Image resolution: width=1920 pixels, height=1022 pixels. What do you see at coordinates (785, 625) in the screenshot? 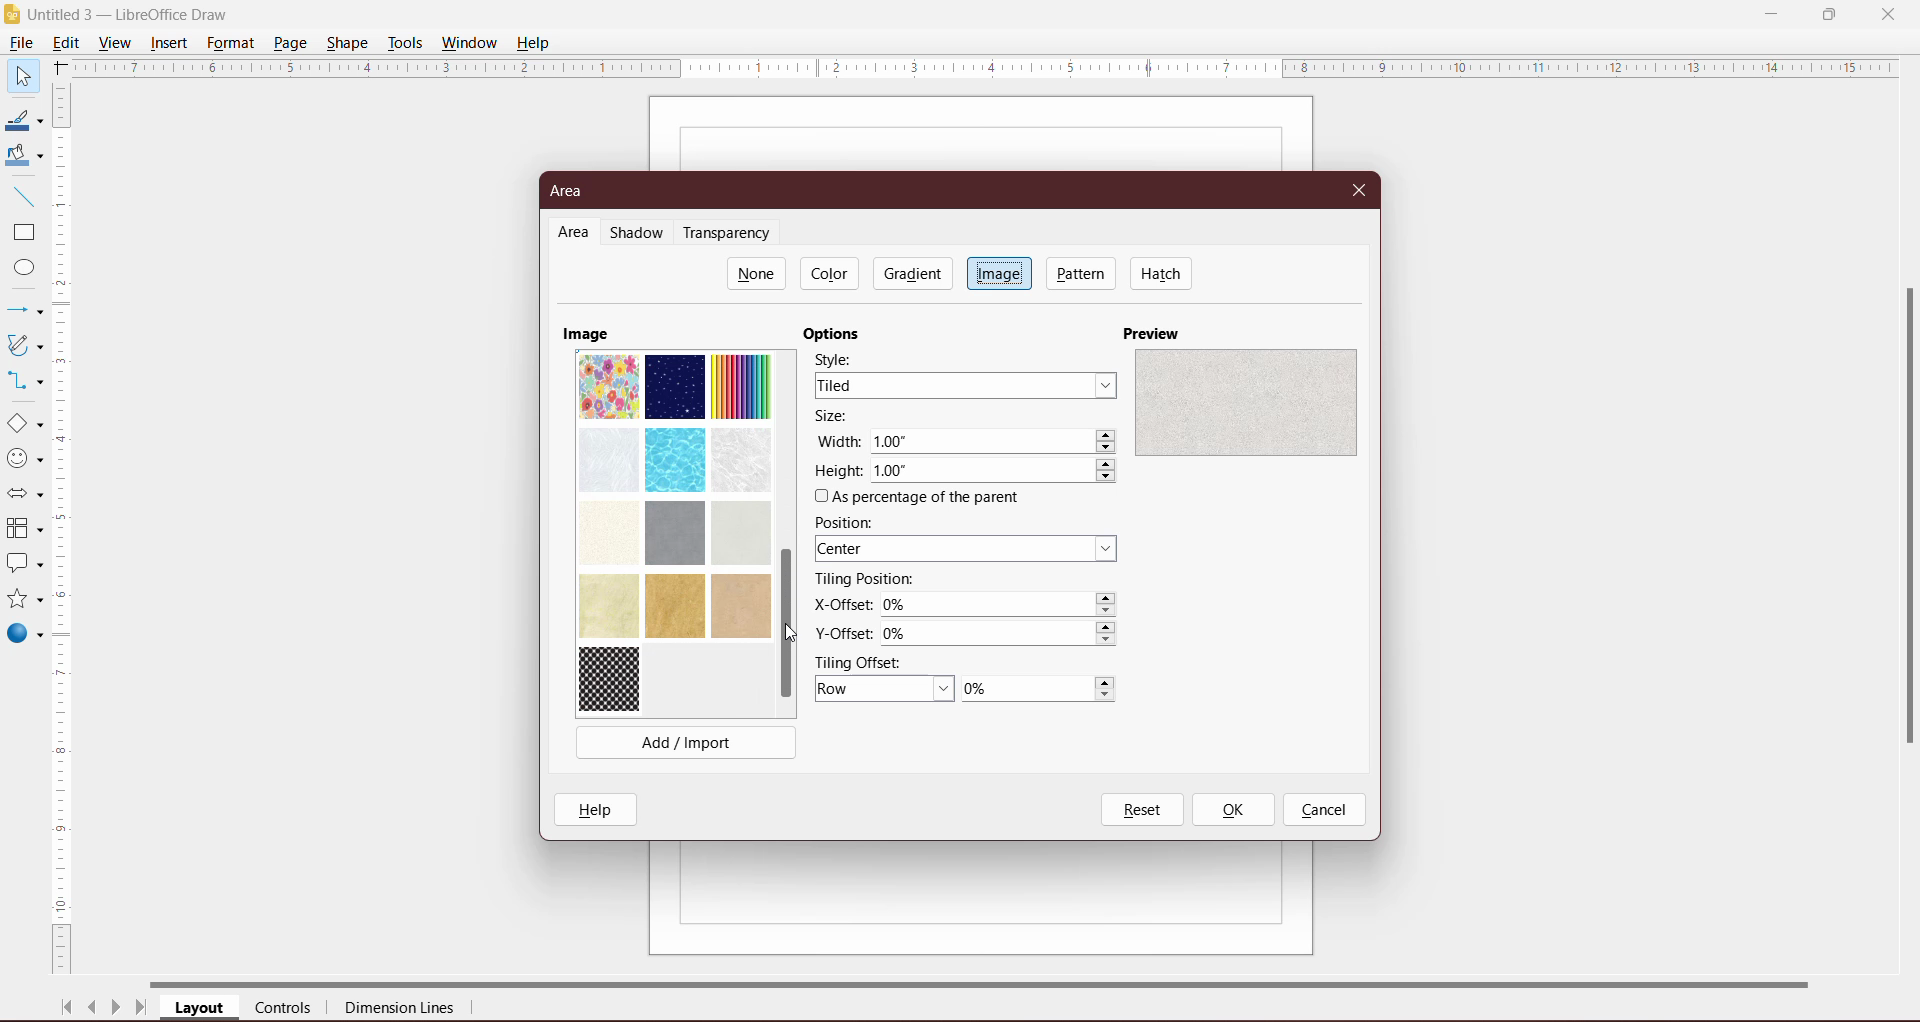
I see `Scroll Bar dragged to new position` at bounding box center [785, 625].